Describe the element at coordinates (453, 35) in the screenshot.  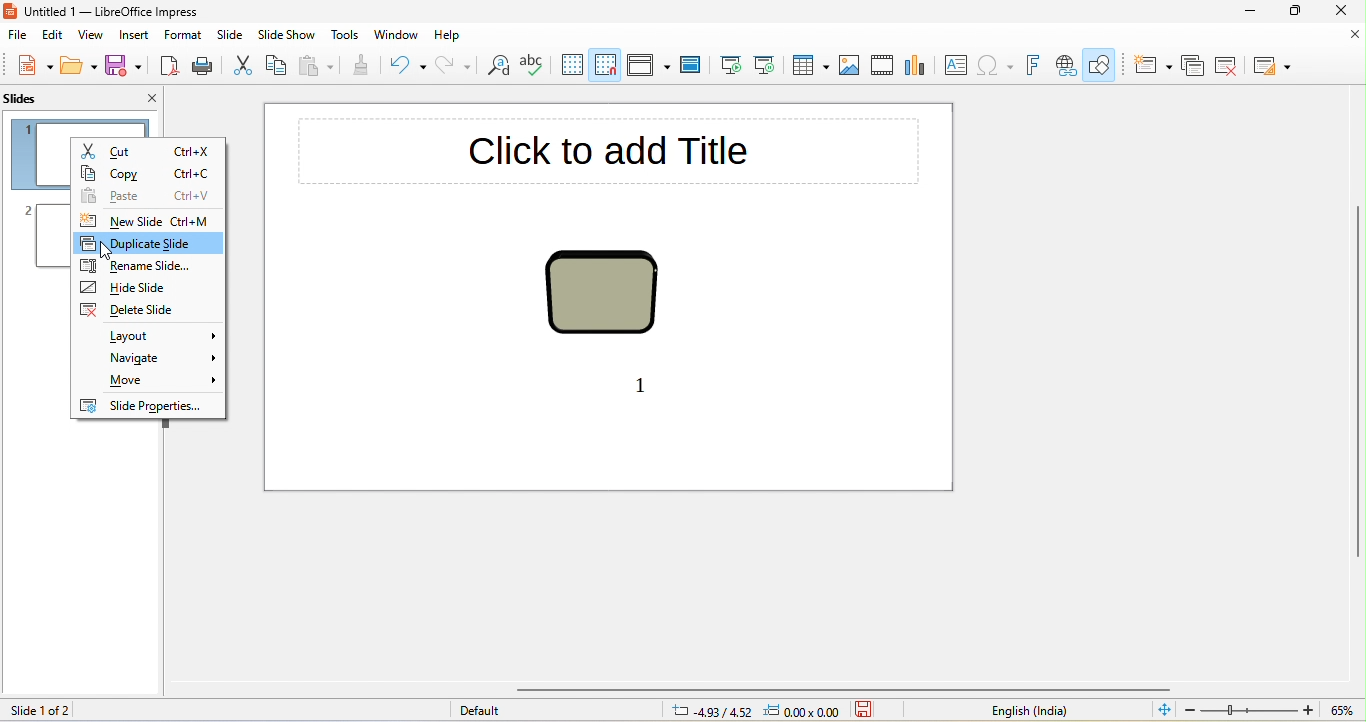
I see `help` at that location.